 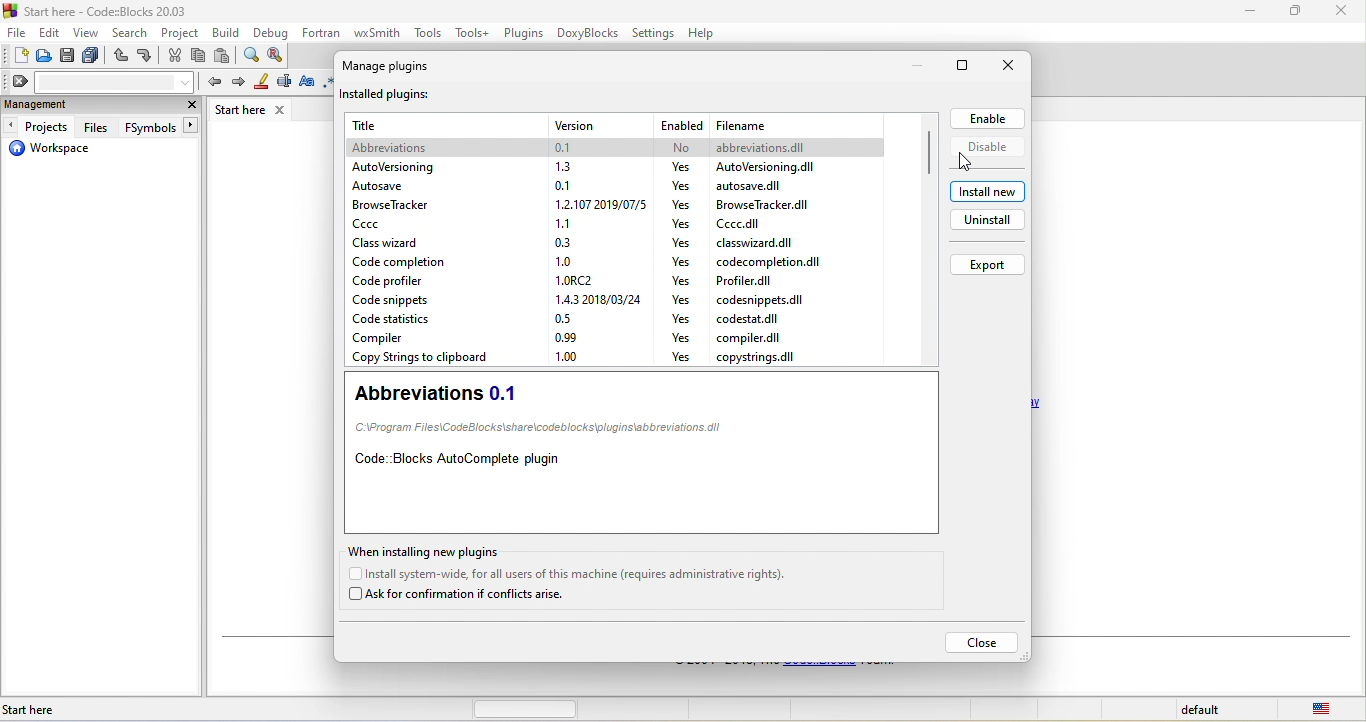 What do you see at coordinates (278, 54) in the screenshot?
I see `replace` at bounding box center [278, 54].